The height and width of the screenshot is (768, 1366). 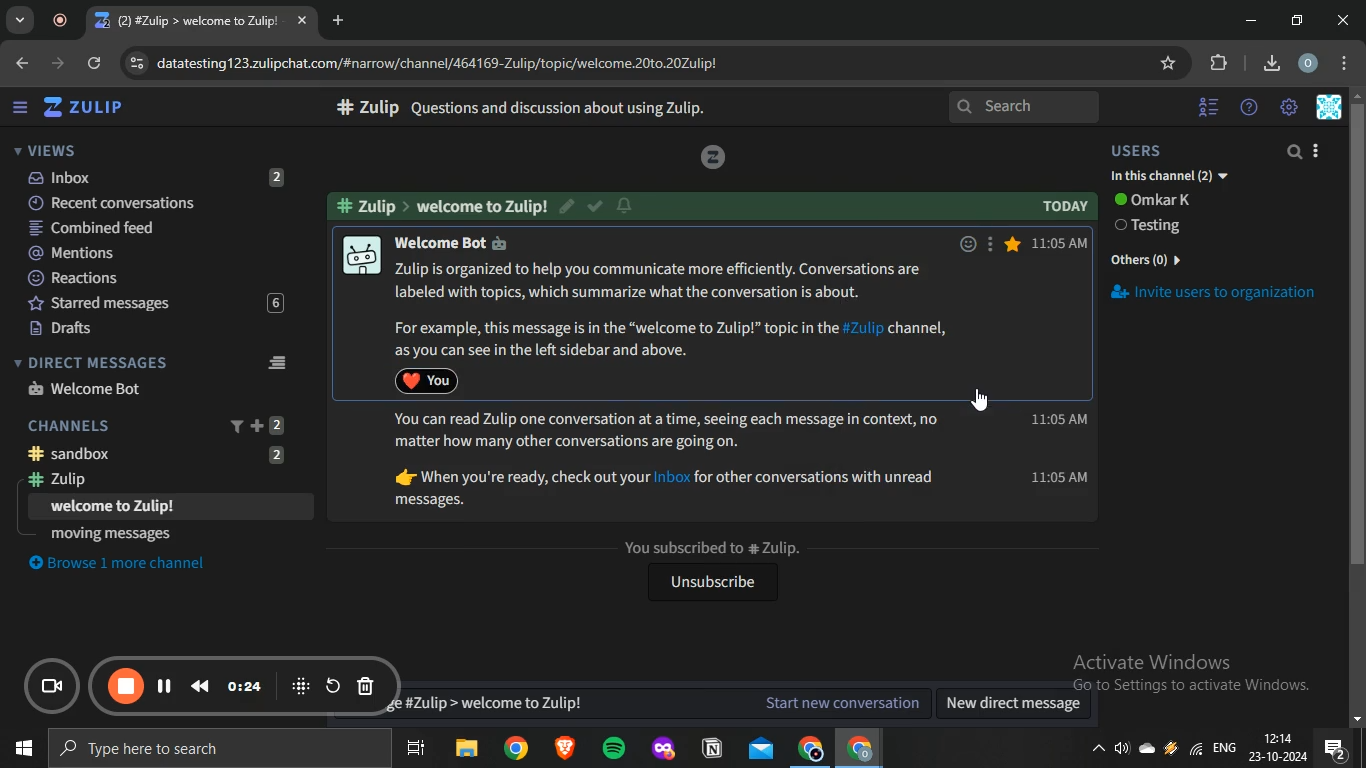 I want to click on text, so click(x=1157, y=200).